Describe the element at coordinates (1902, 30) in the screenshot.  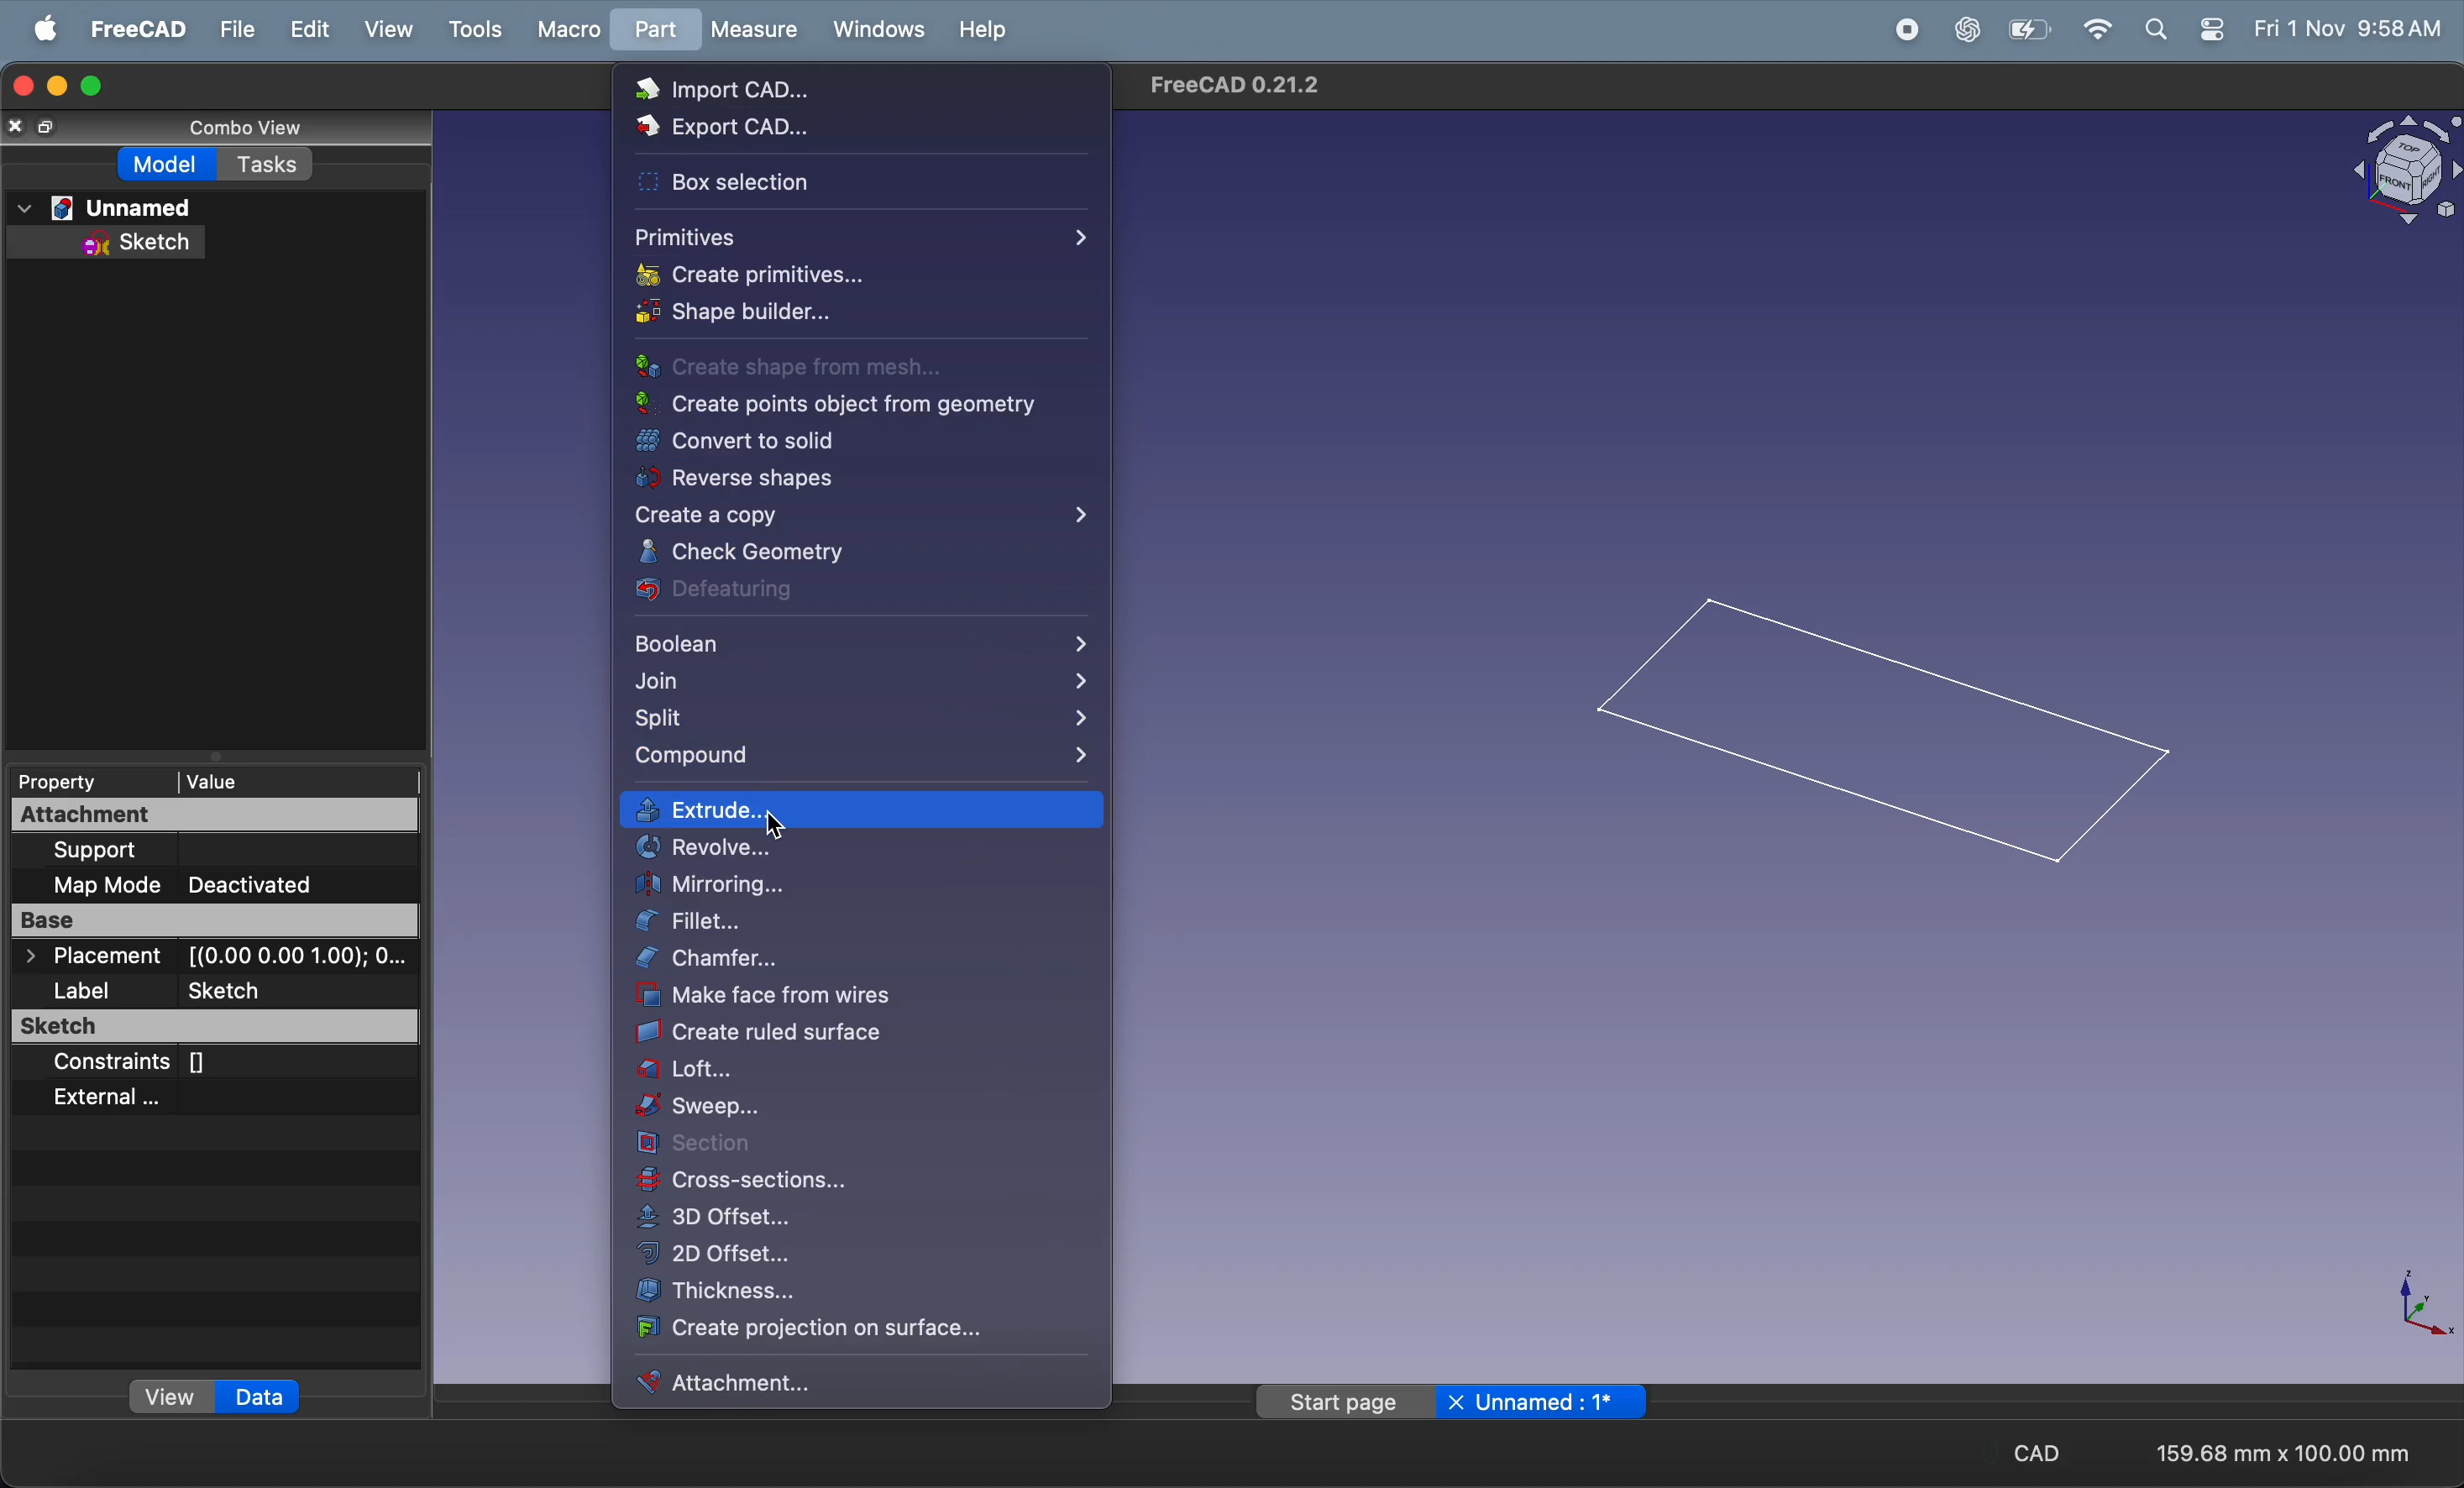
I see `record` at that location.